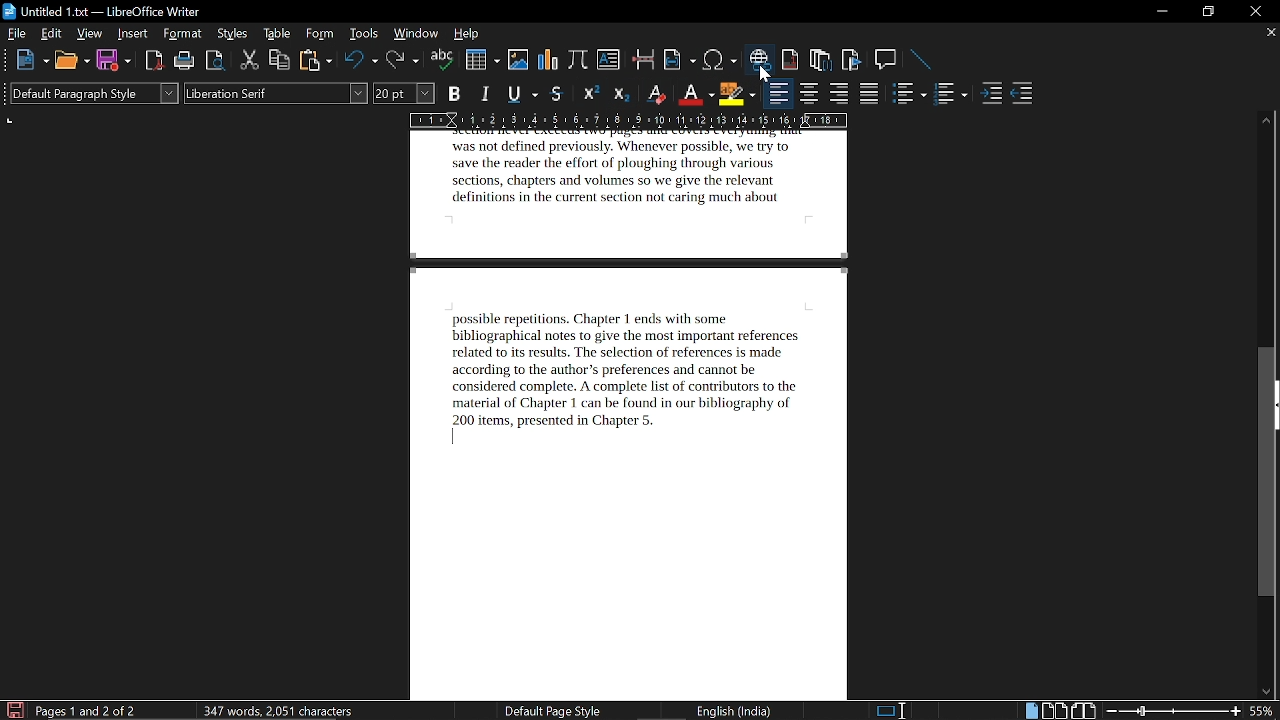 Image resolution: width=1280 pixels, height=720 pixels. What do you see at coordinates (910, 95) in the screenshot?
I see `toggle ordered list` at bounding box center [910, 95].